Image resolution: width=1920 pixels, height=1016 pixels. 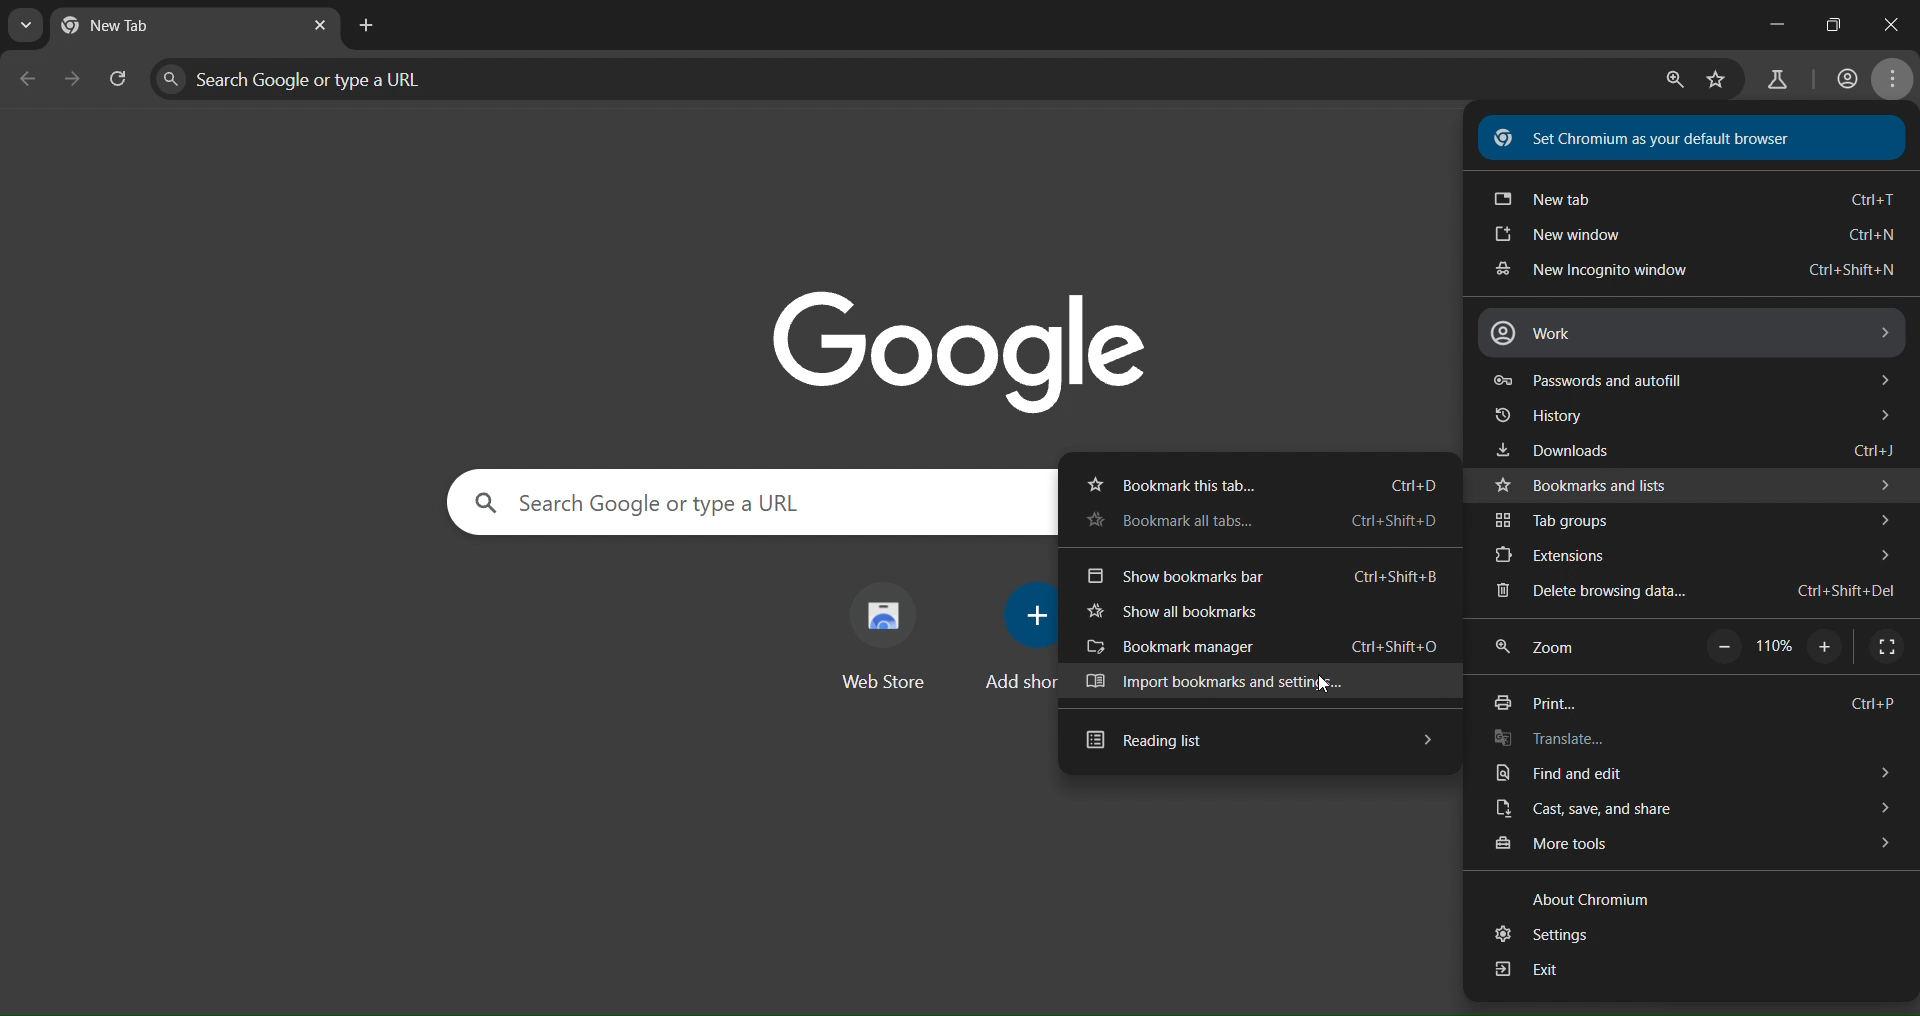 What do you see at coordinates (1258, 740) in the screenshot?
I see `reading list` at bounding box center [1258, 740].